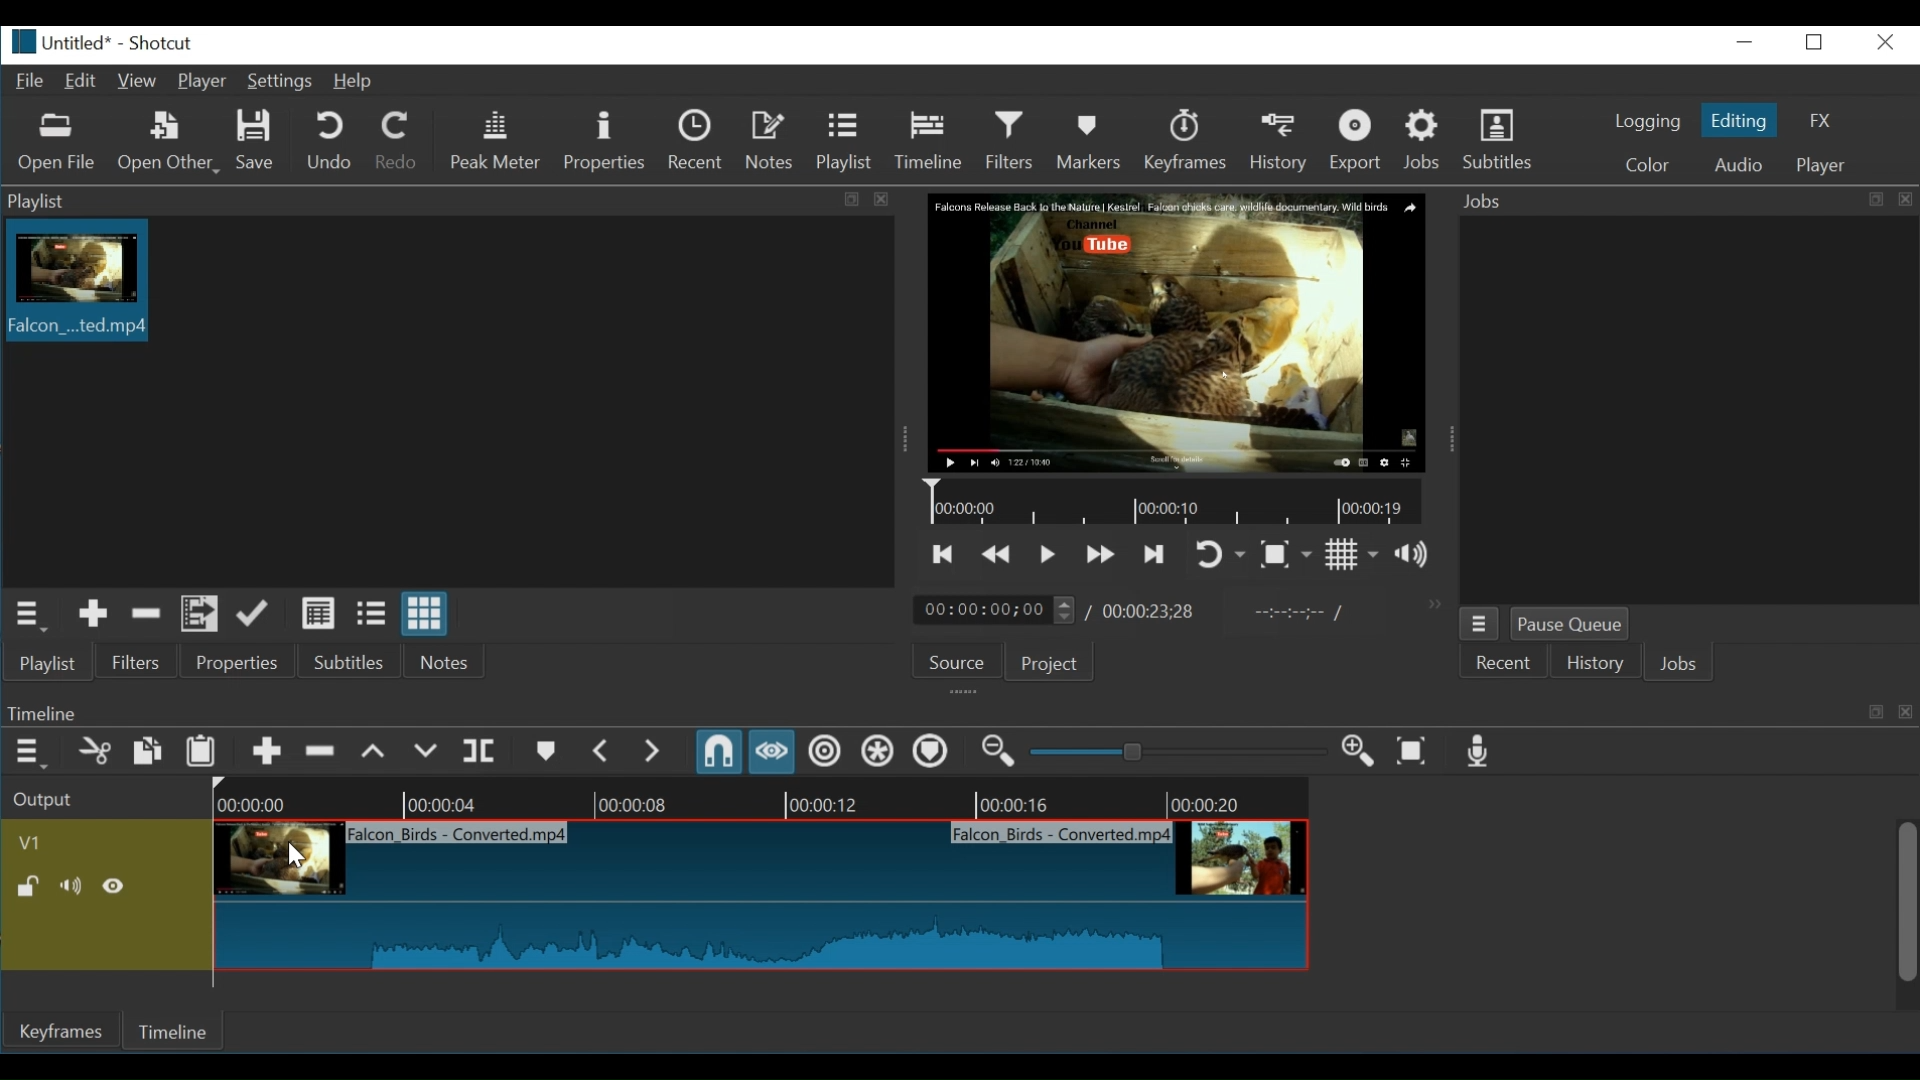 Image resolution: width=1920 pixels, height=1080 pixels. Describe the element at coordinates (1569, 625) in the screenshot. I see `Pause Queue` at that location.